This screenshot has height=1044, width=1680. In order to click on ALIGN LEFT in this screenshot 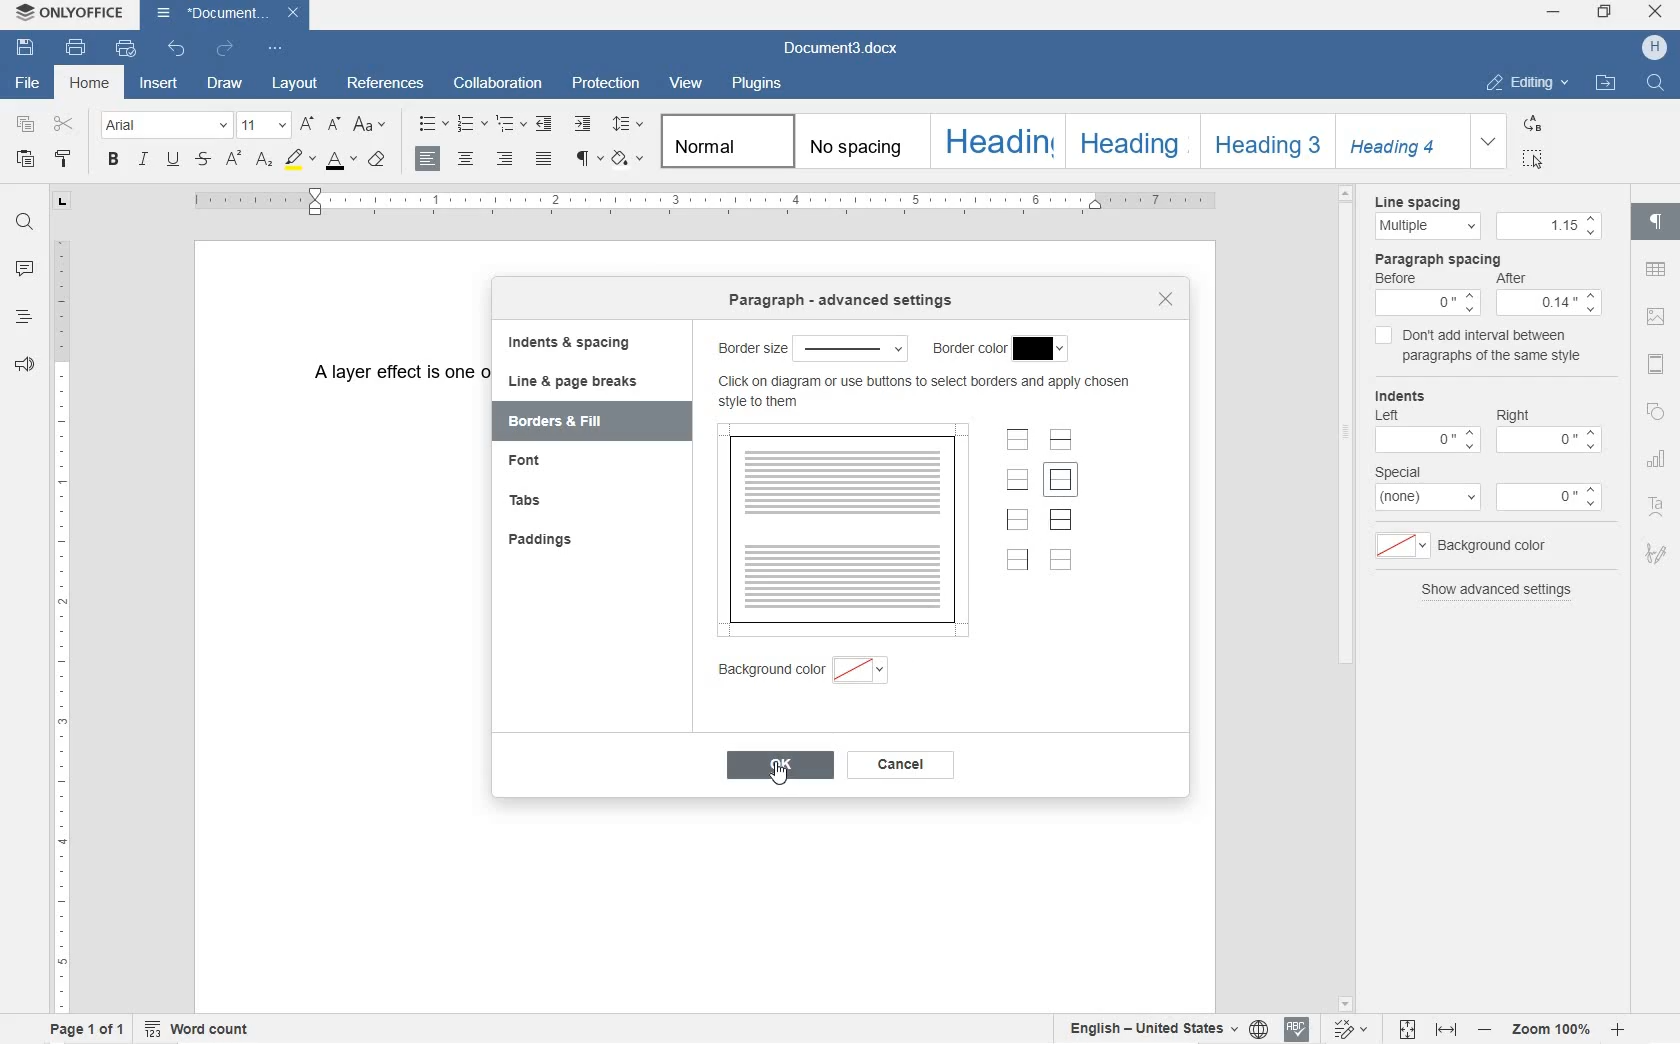, I will do `click(431, 158)`.